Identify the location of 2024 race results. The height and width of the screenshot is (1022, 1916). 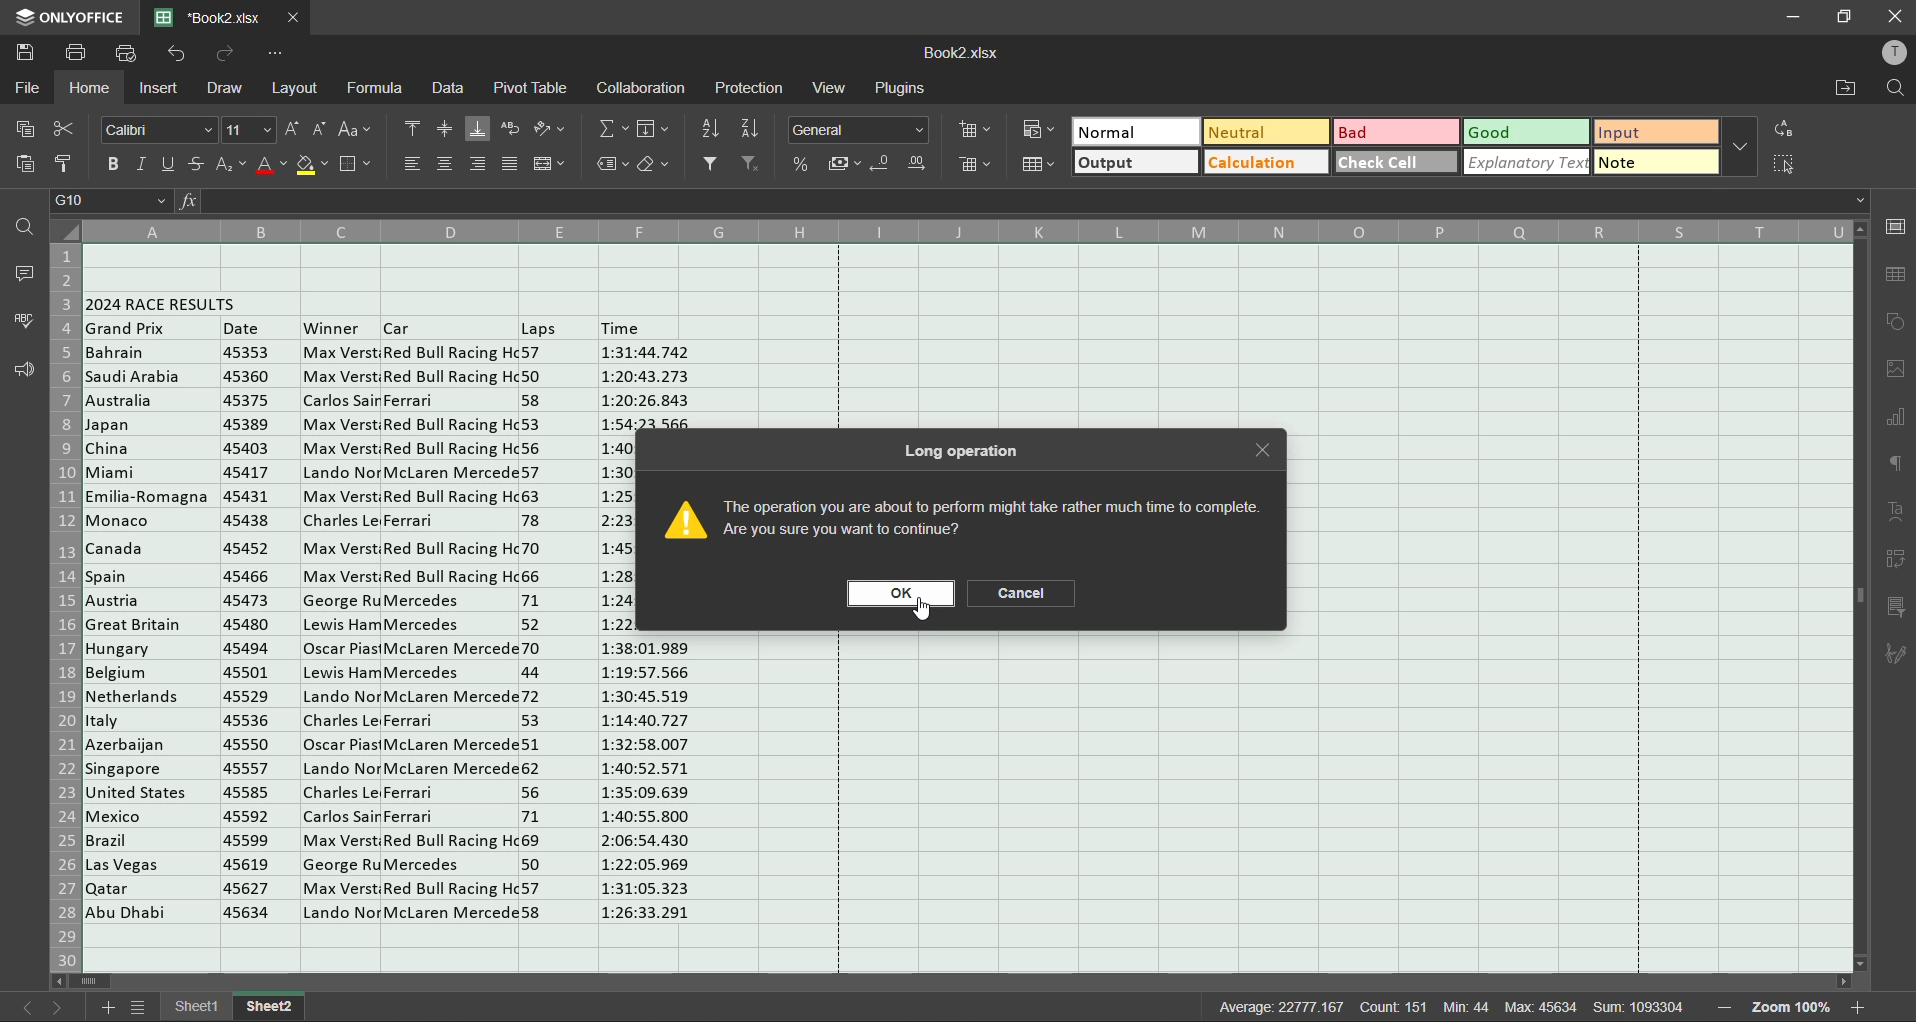
(166, 304).